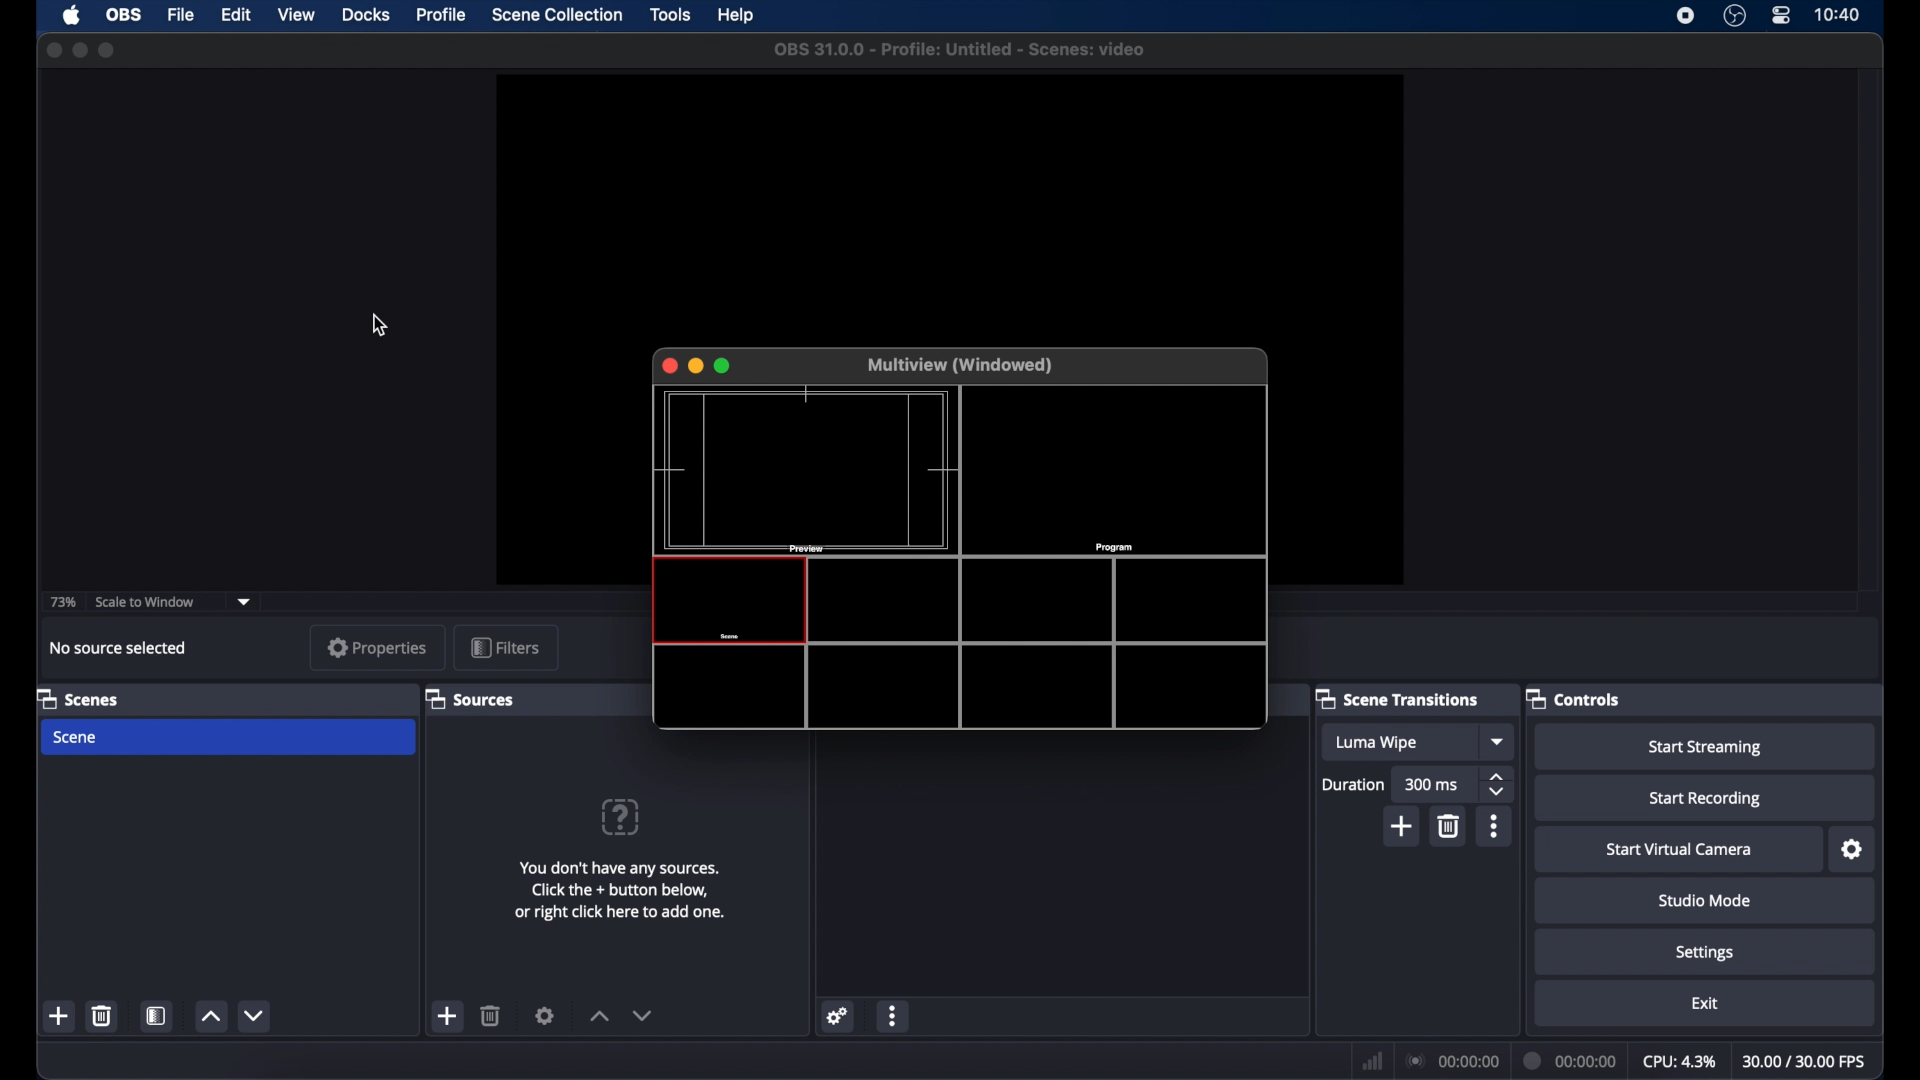 The width and height of the screenshot is (1920, 1080). I want to click on docks, so click(366, 16).